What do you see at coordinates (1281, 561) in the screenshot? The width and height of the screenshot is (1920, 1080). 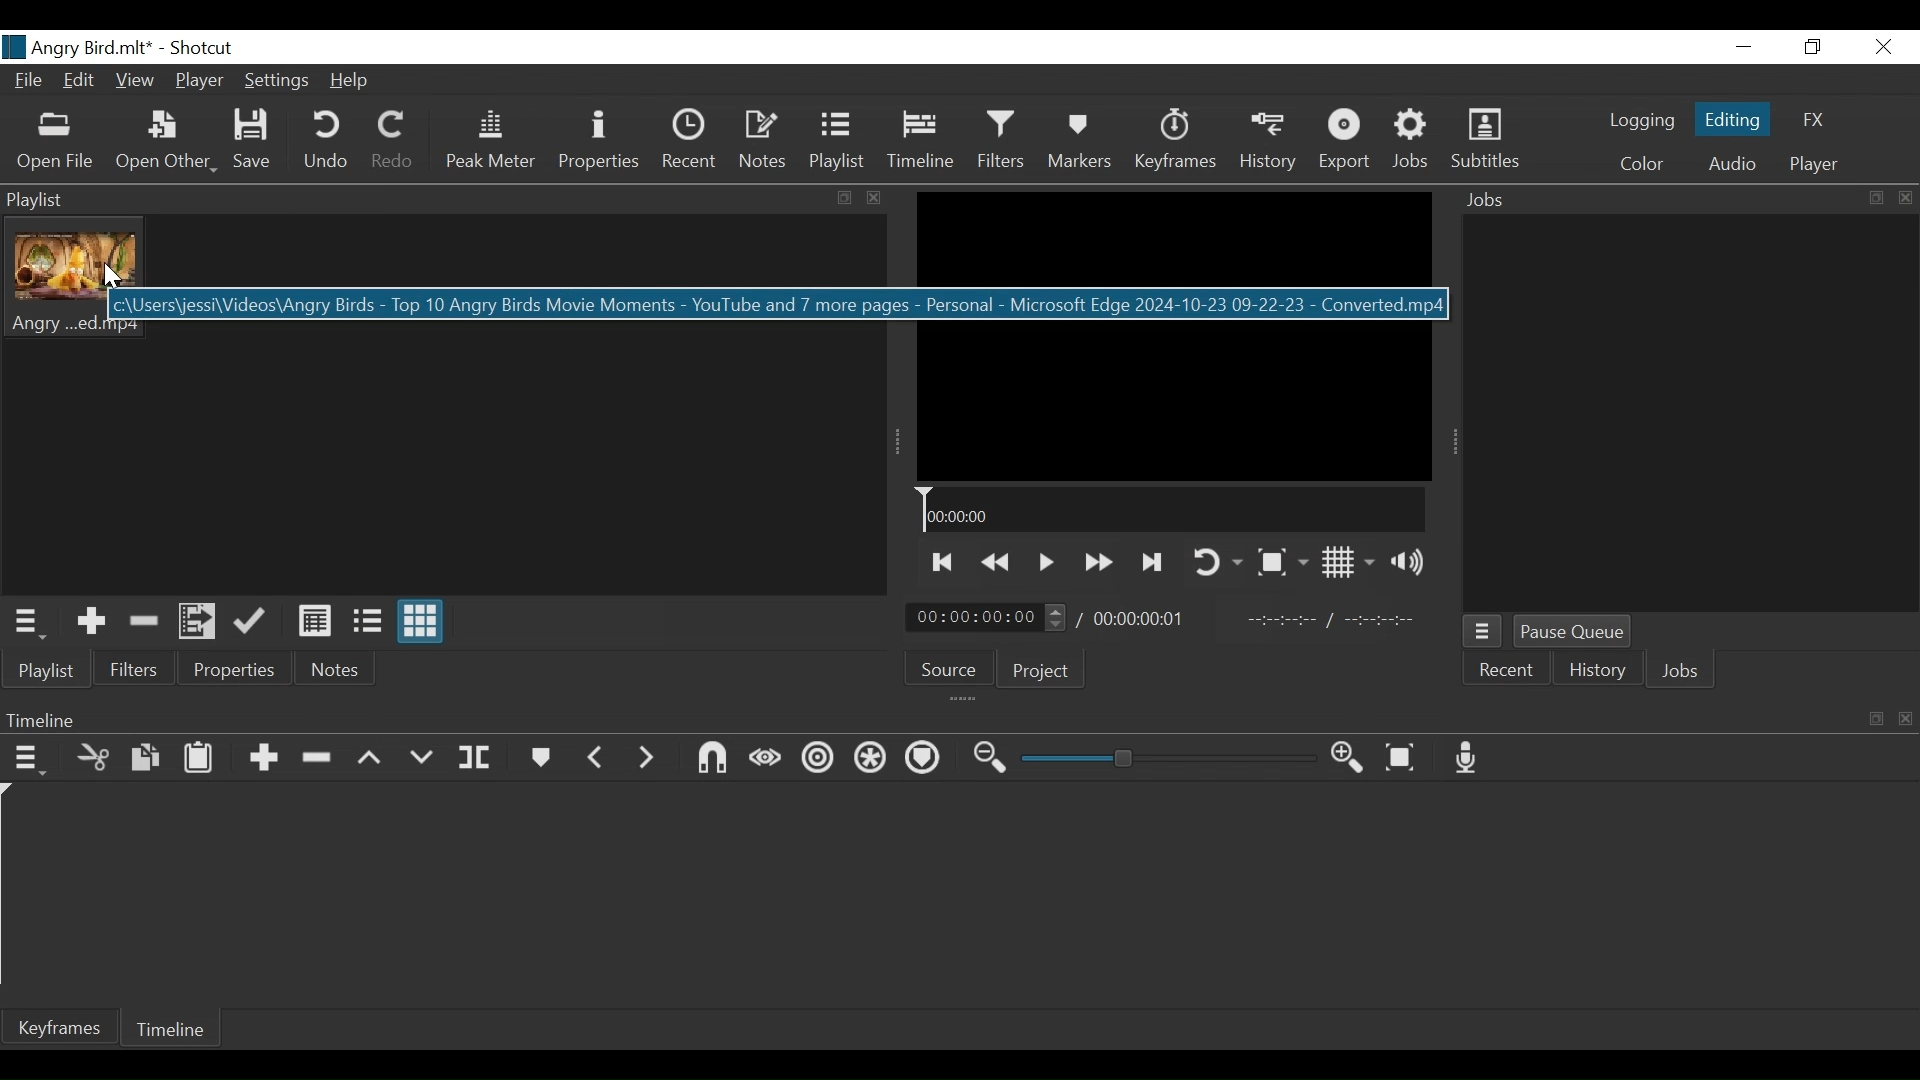 I see `Toggle Zoom` at bounding box center [1281, 561].